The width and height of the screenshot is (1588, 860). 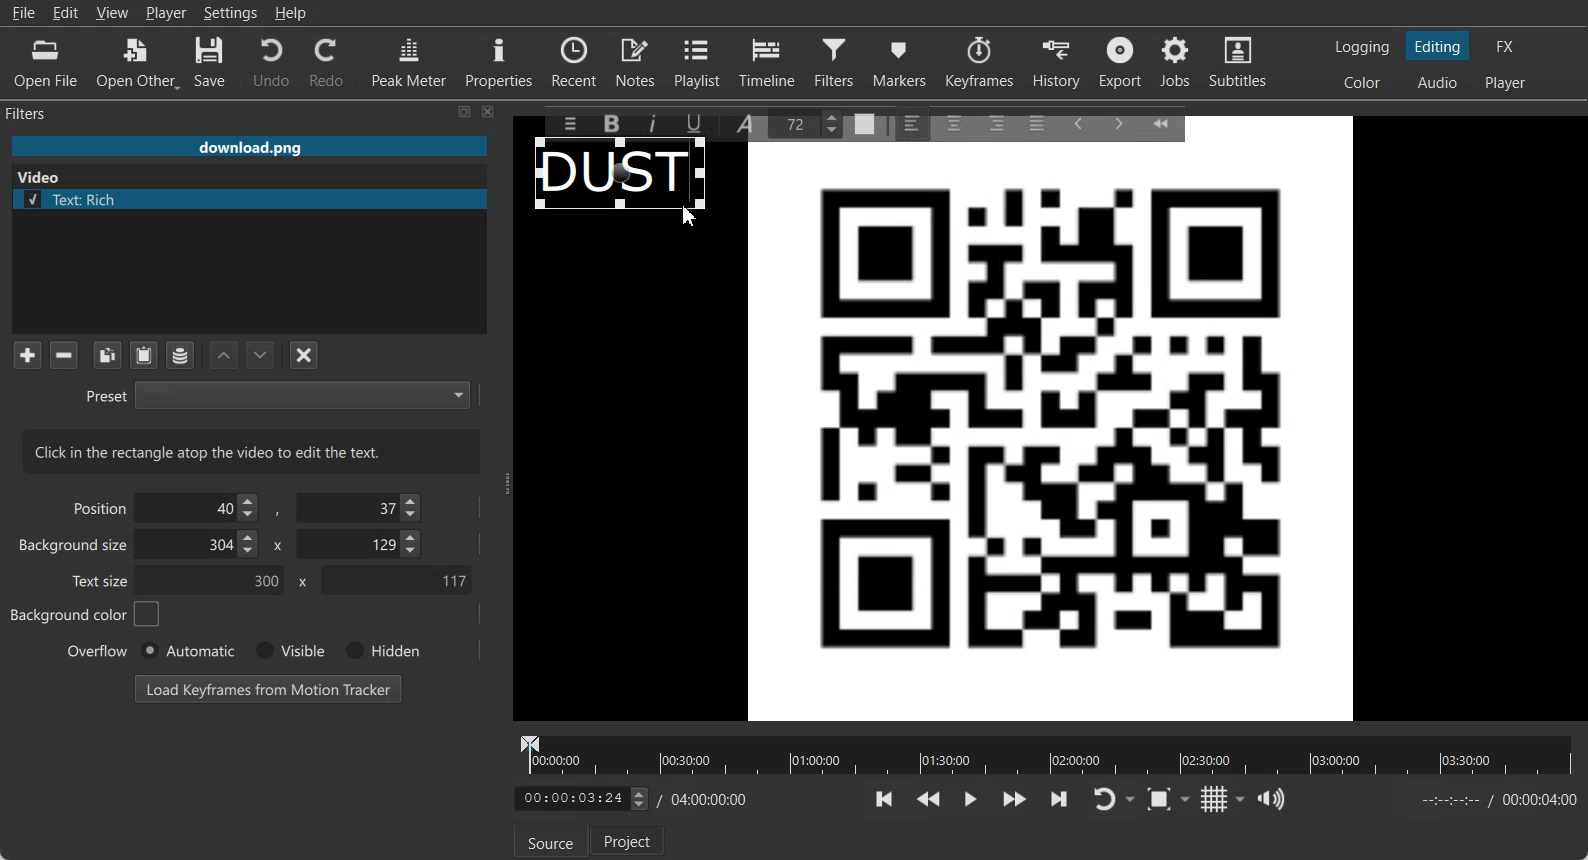 What do you see at coordinates (1506, 46) in the screenshot?
I see `Switching to the Effect layout` at bounding box center [1506, 46].